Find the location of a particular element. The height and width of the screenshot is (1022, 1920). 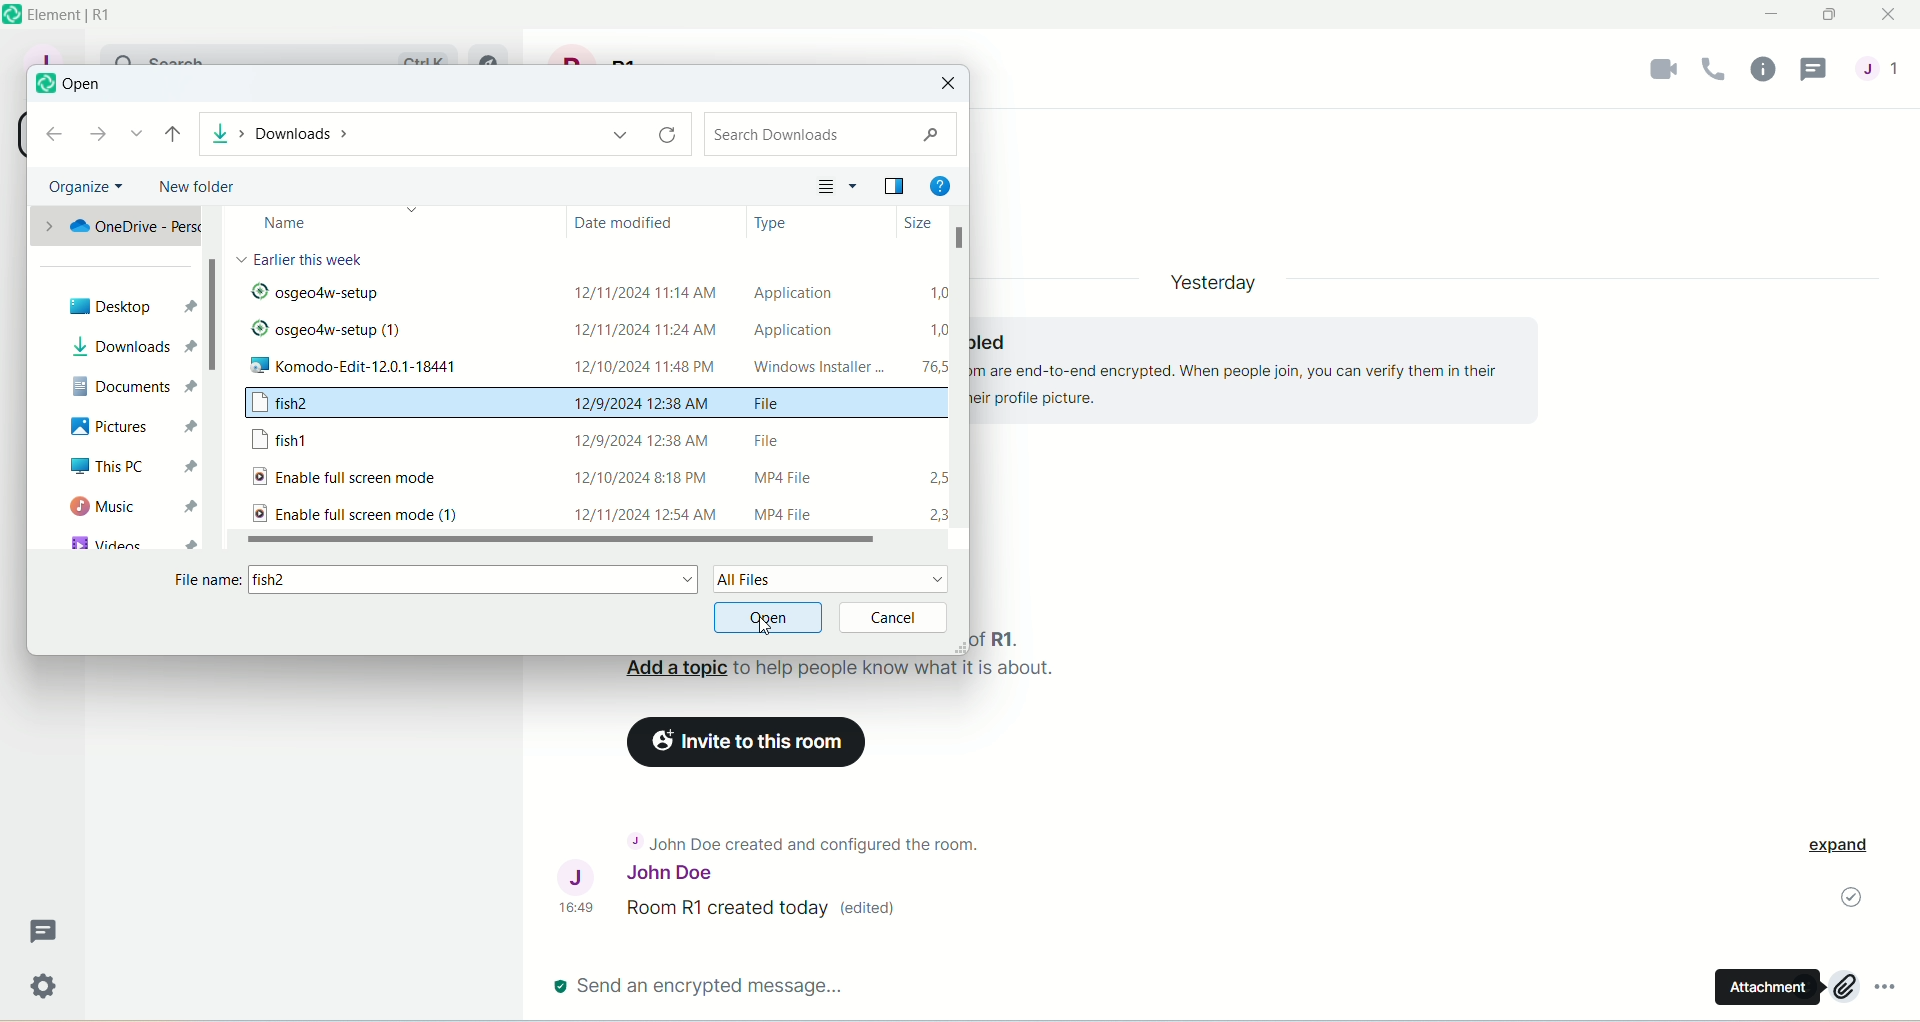

John Doe is located at coordinates (633, 878).